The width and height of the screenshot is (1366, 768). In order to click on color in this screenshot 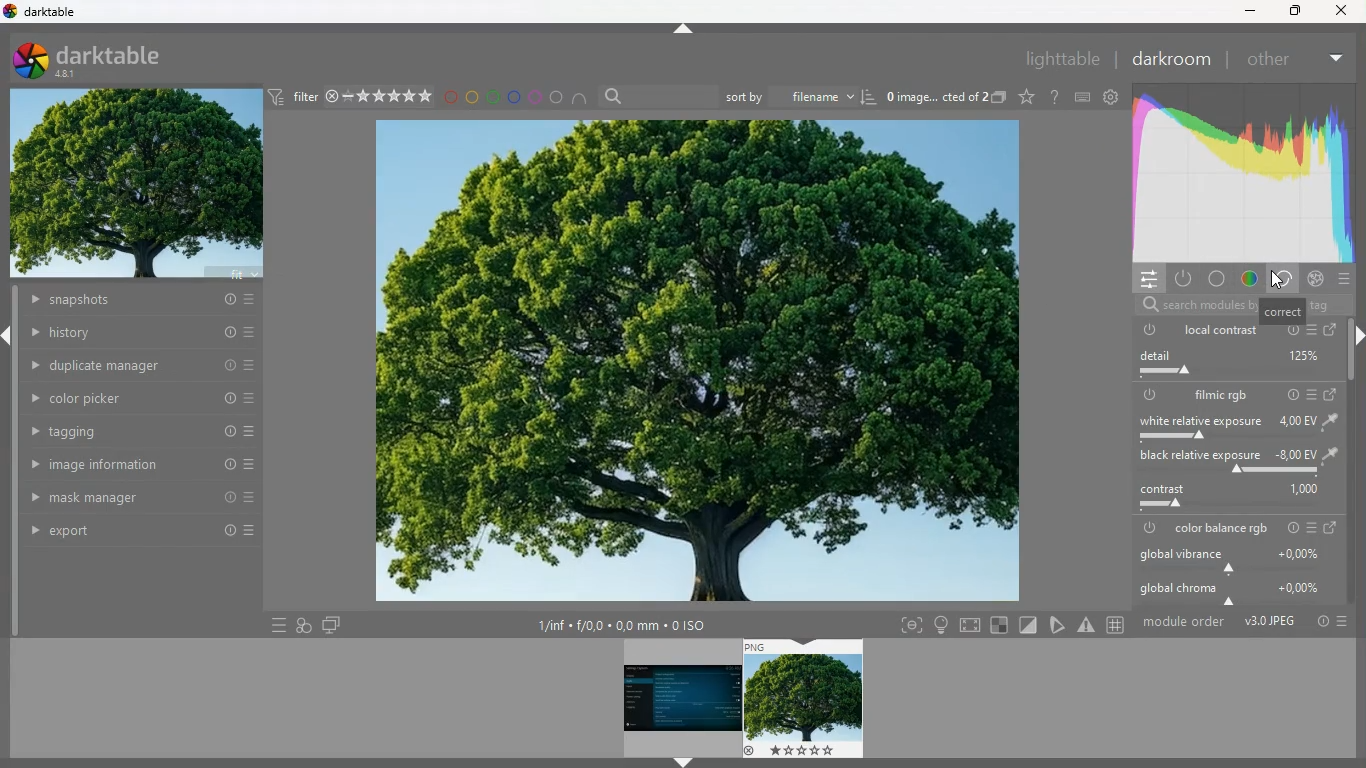, I will do `click(1219, 279)`.